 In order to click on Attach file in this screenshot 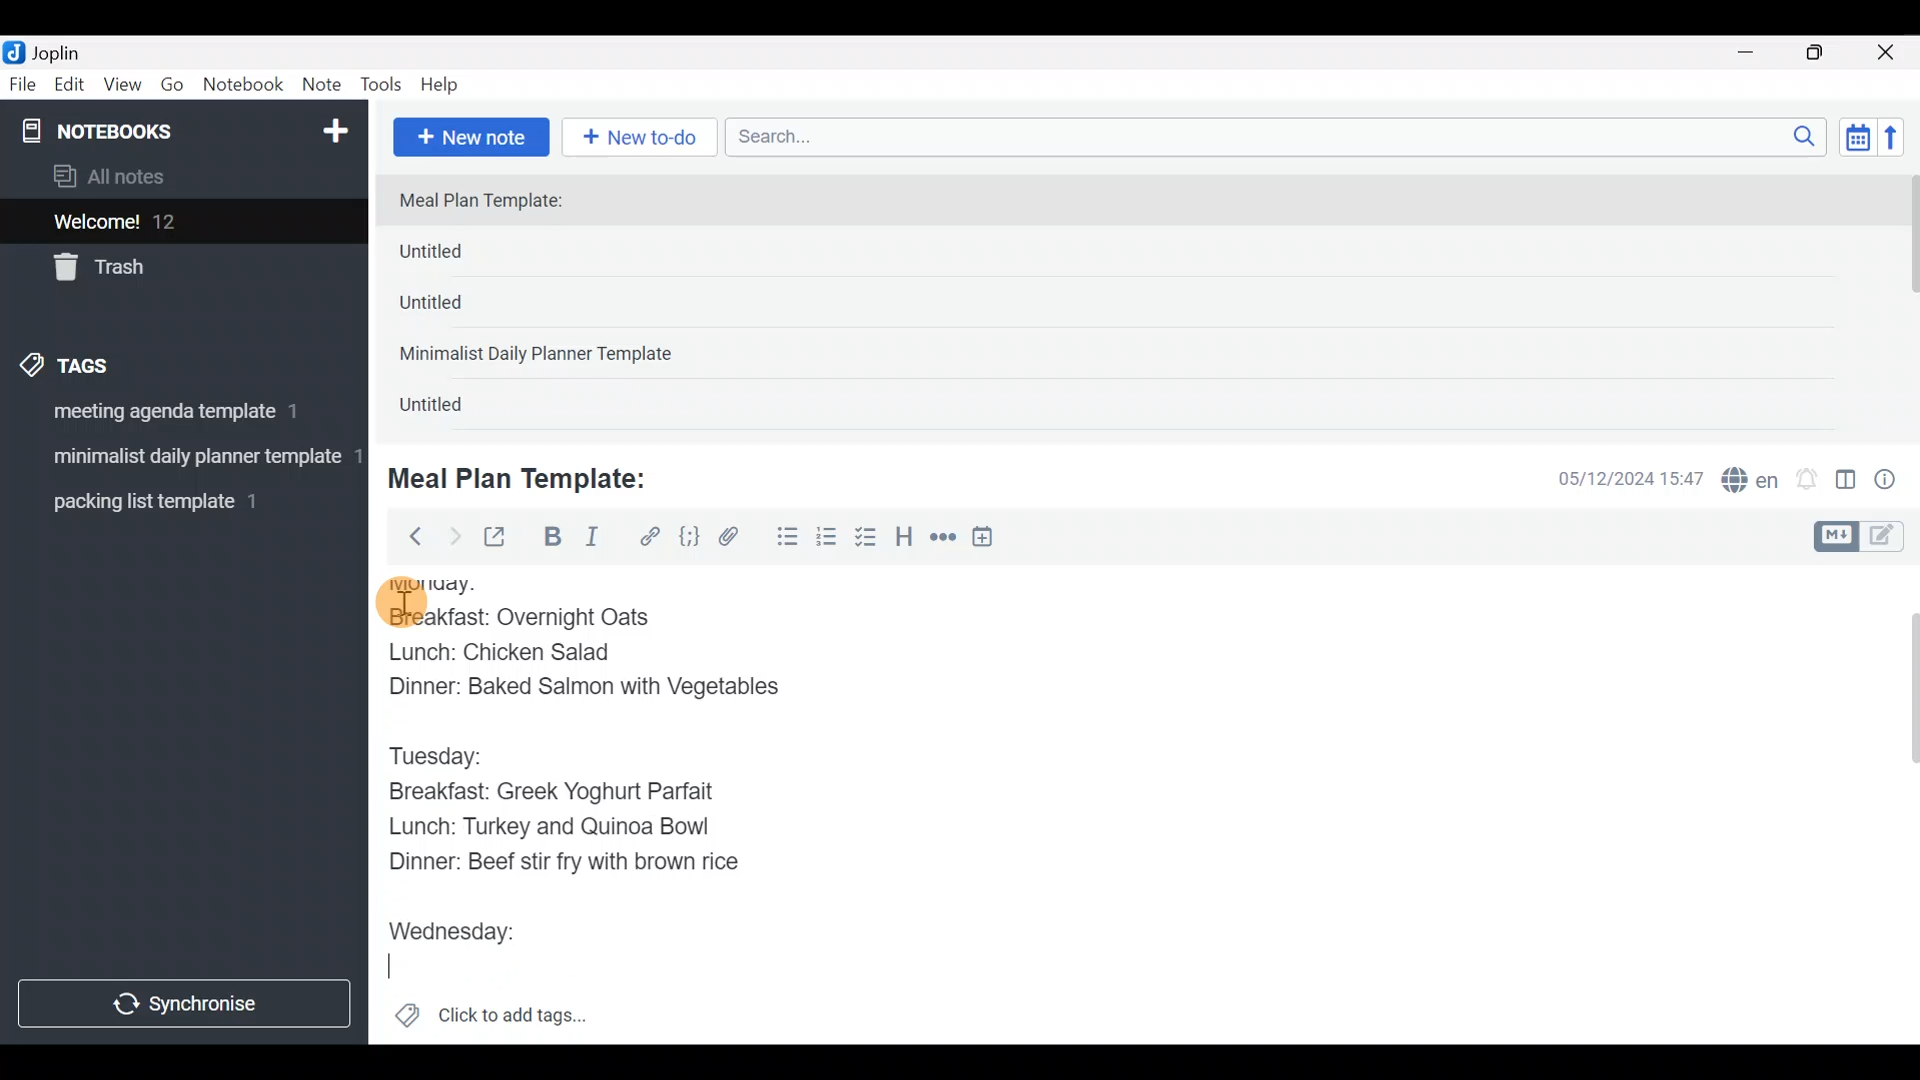, I will do `click(735, 539)`.